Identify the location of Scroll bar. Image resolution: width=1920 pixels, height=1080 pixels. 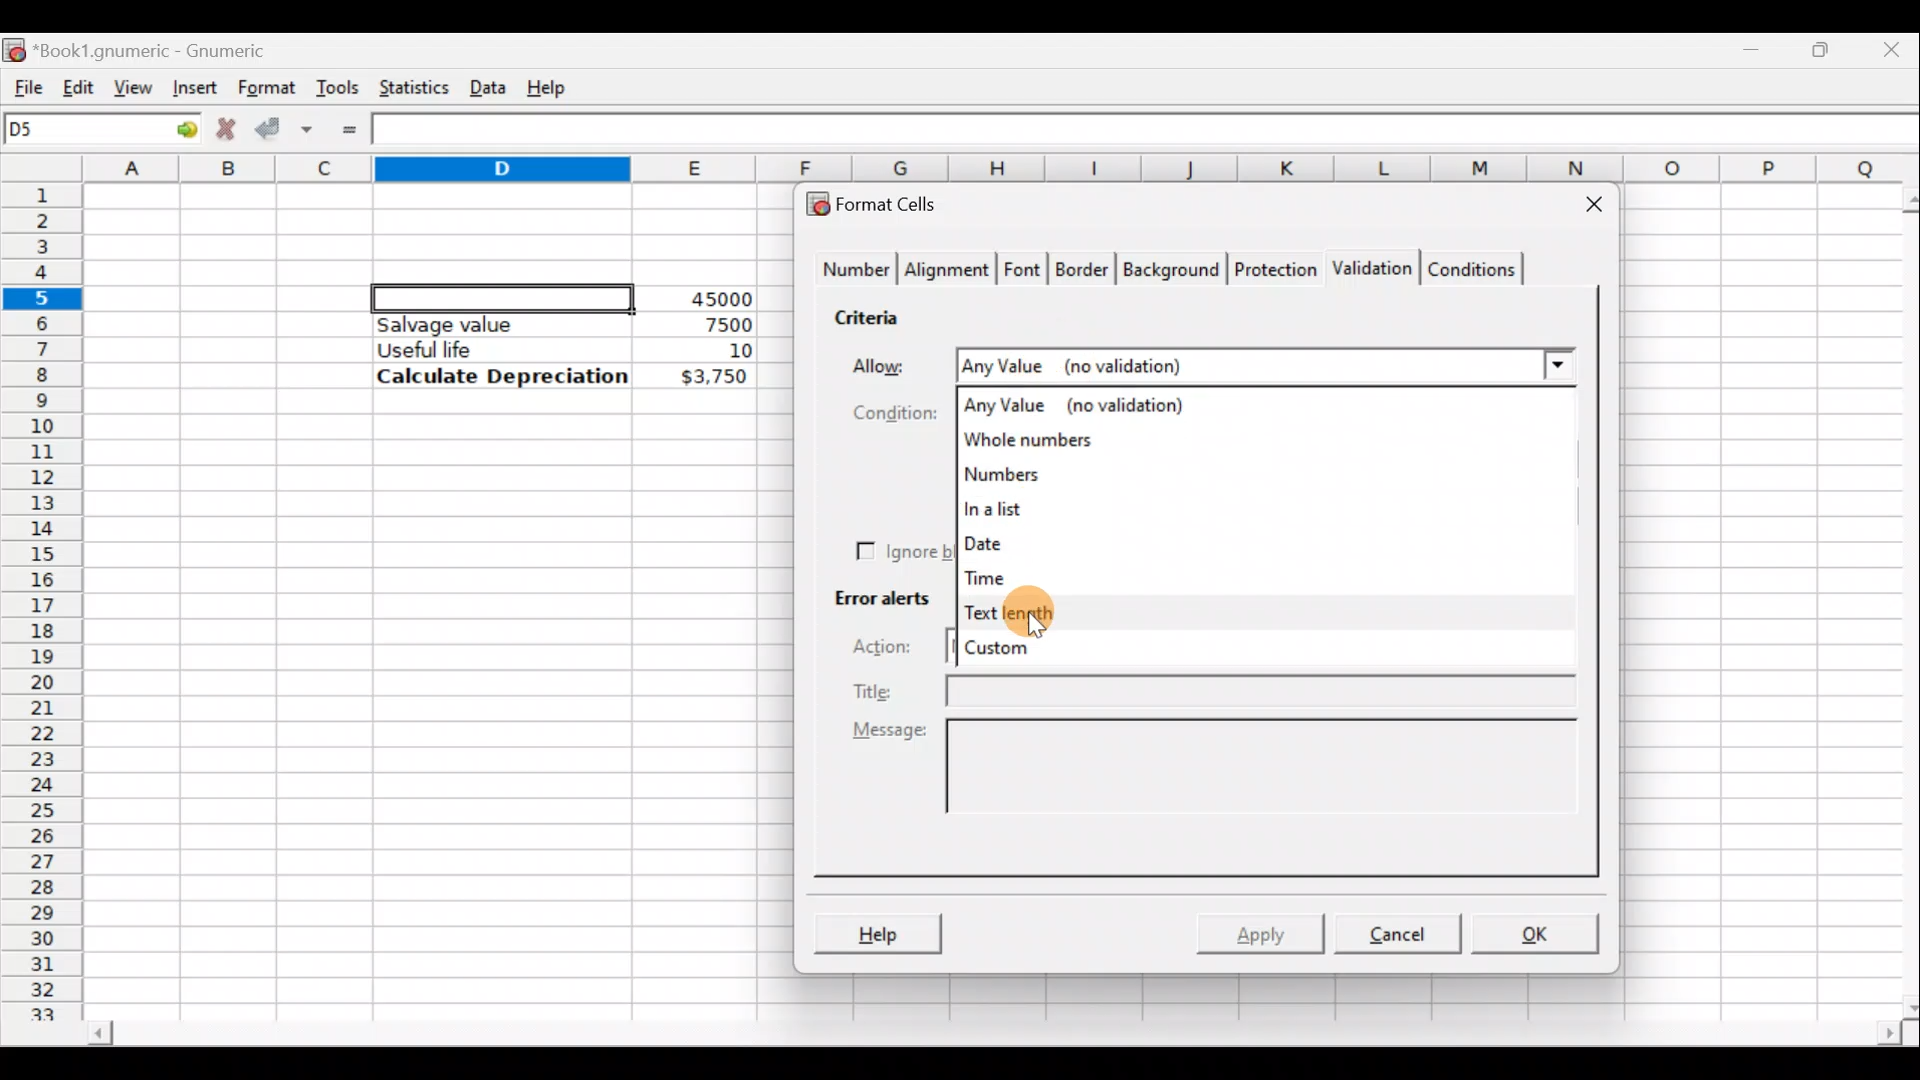
(991, 1036).